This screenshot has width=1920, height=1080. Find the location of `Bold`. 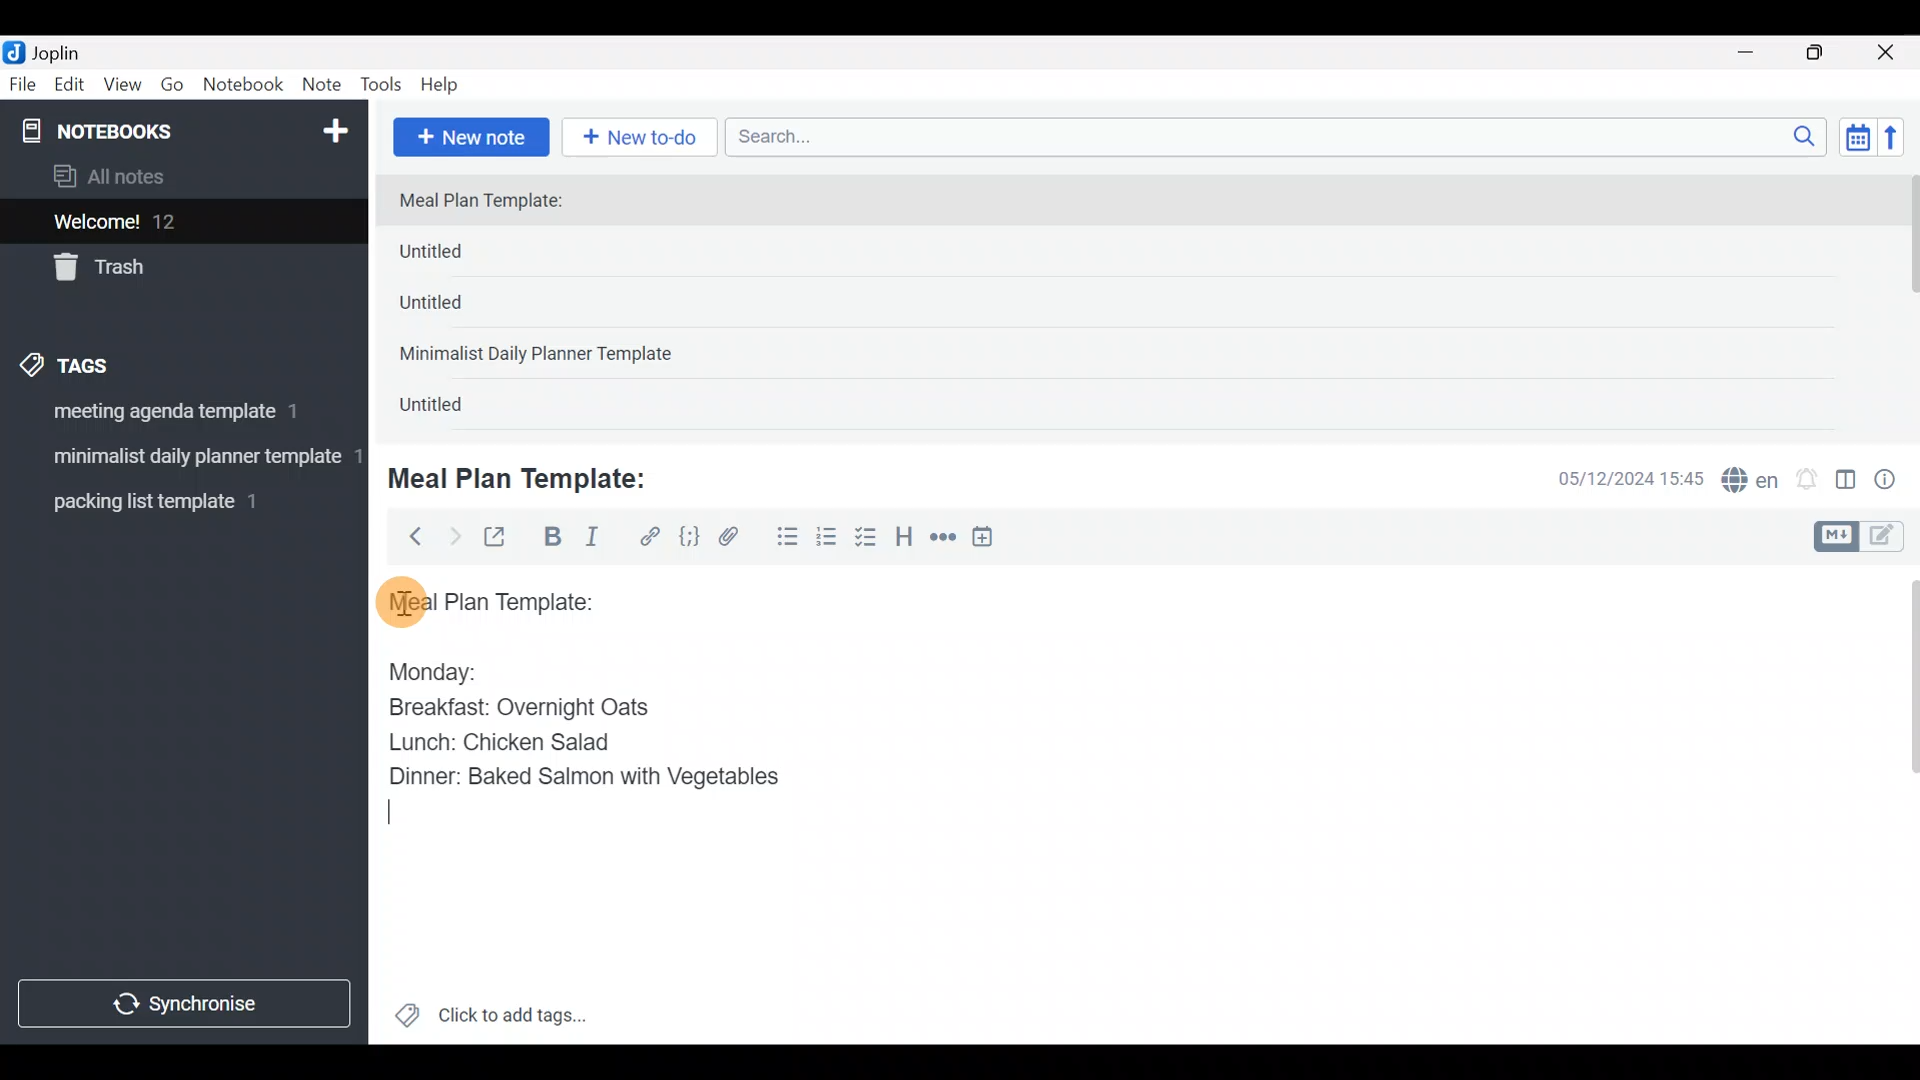

Bold is located at coordinates (551, 539).